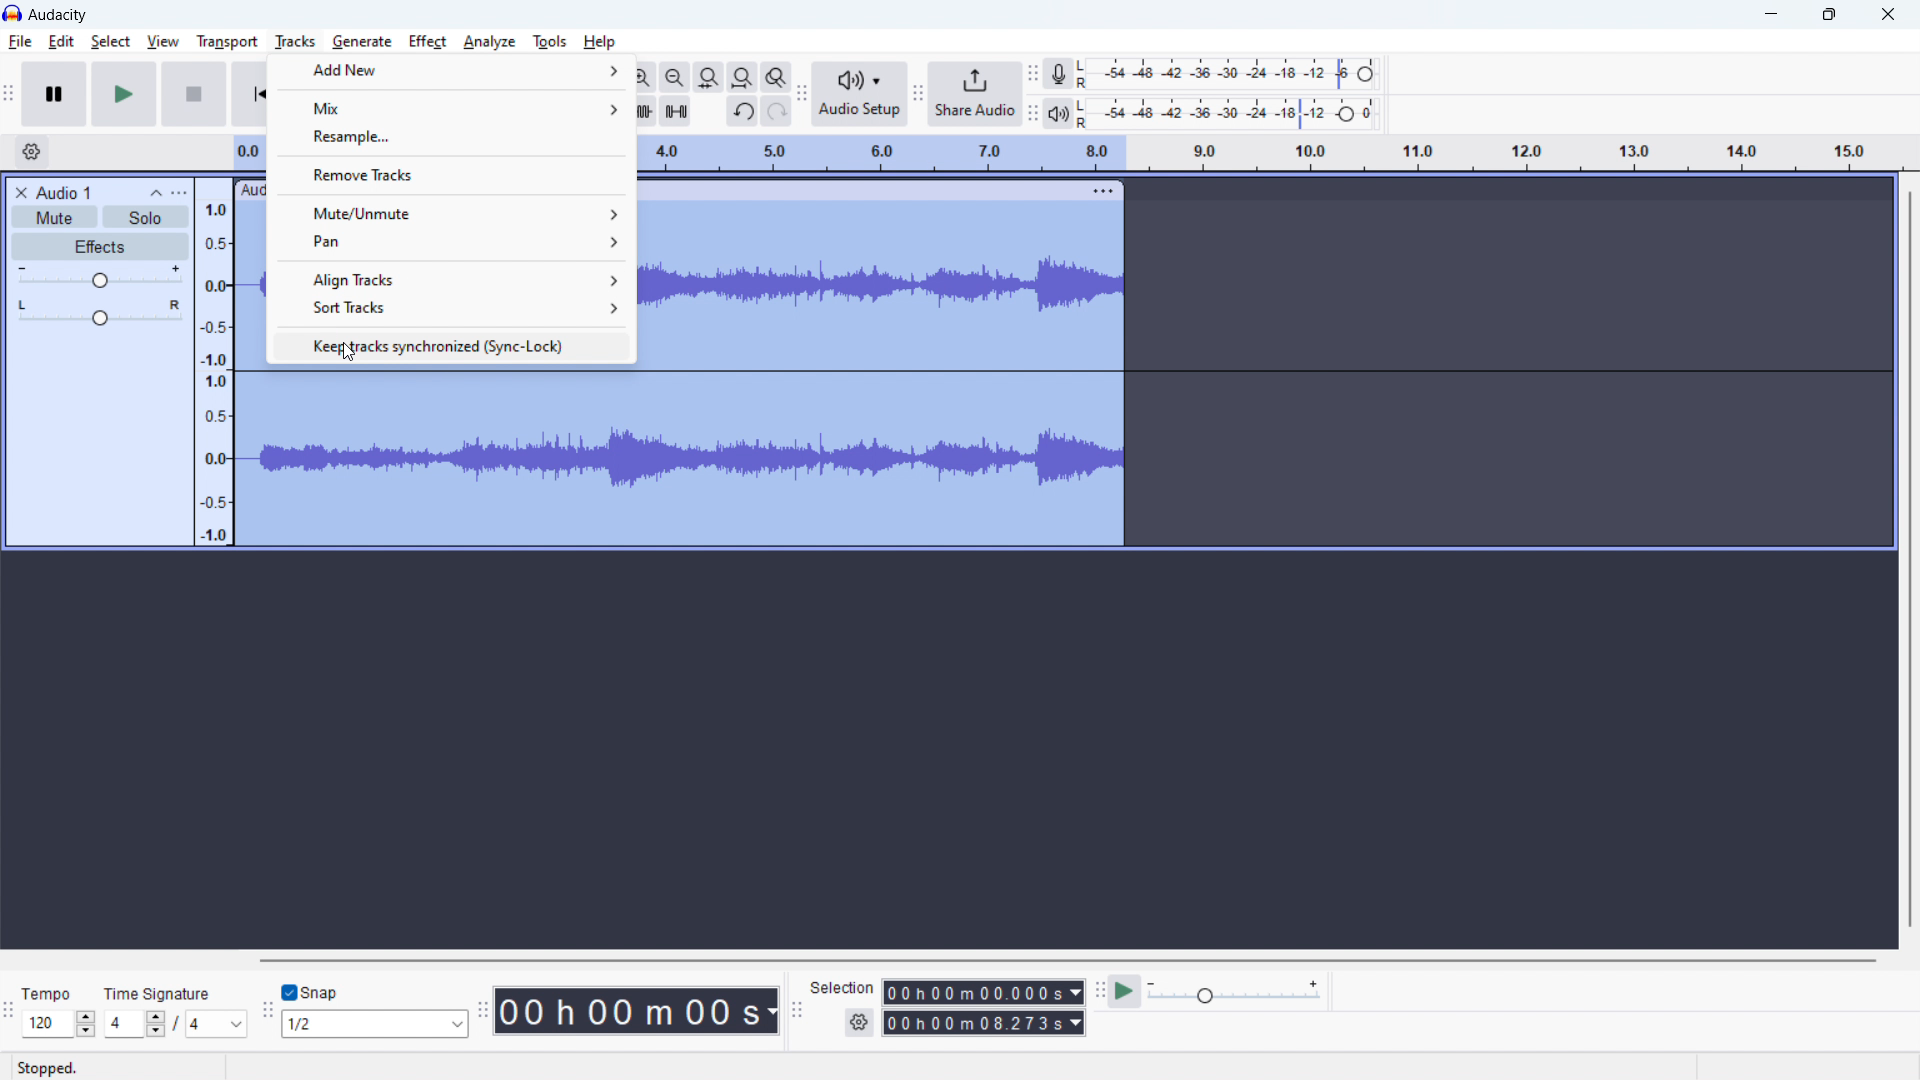 This screenshot has width=1920, height=1080. What do you see at coordinates (47, 1066) in the screenshot?
I see `Stopped` at bounding box center [47, 1066].